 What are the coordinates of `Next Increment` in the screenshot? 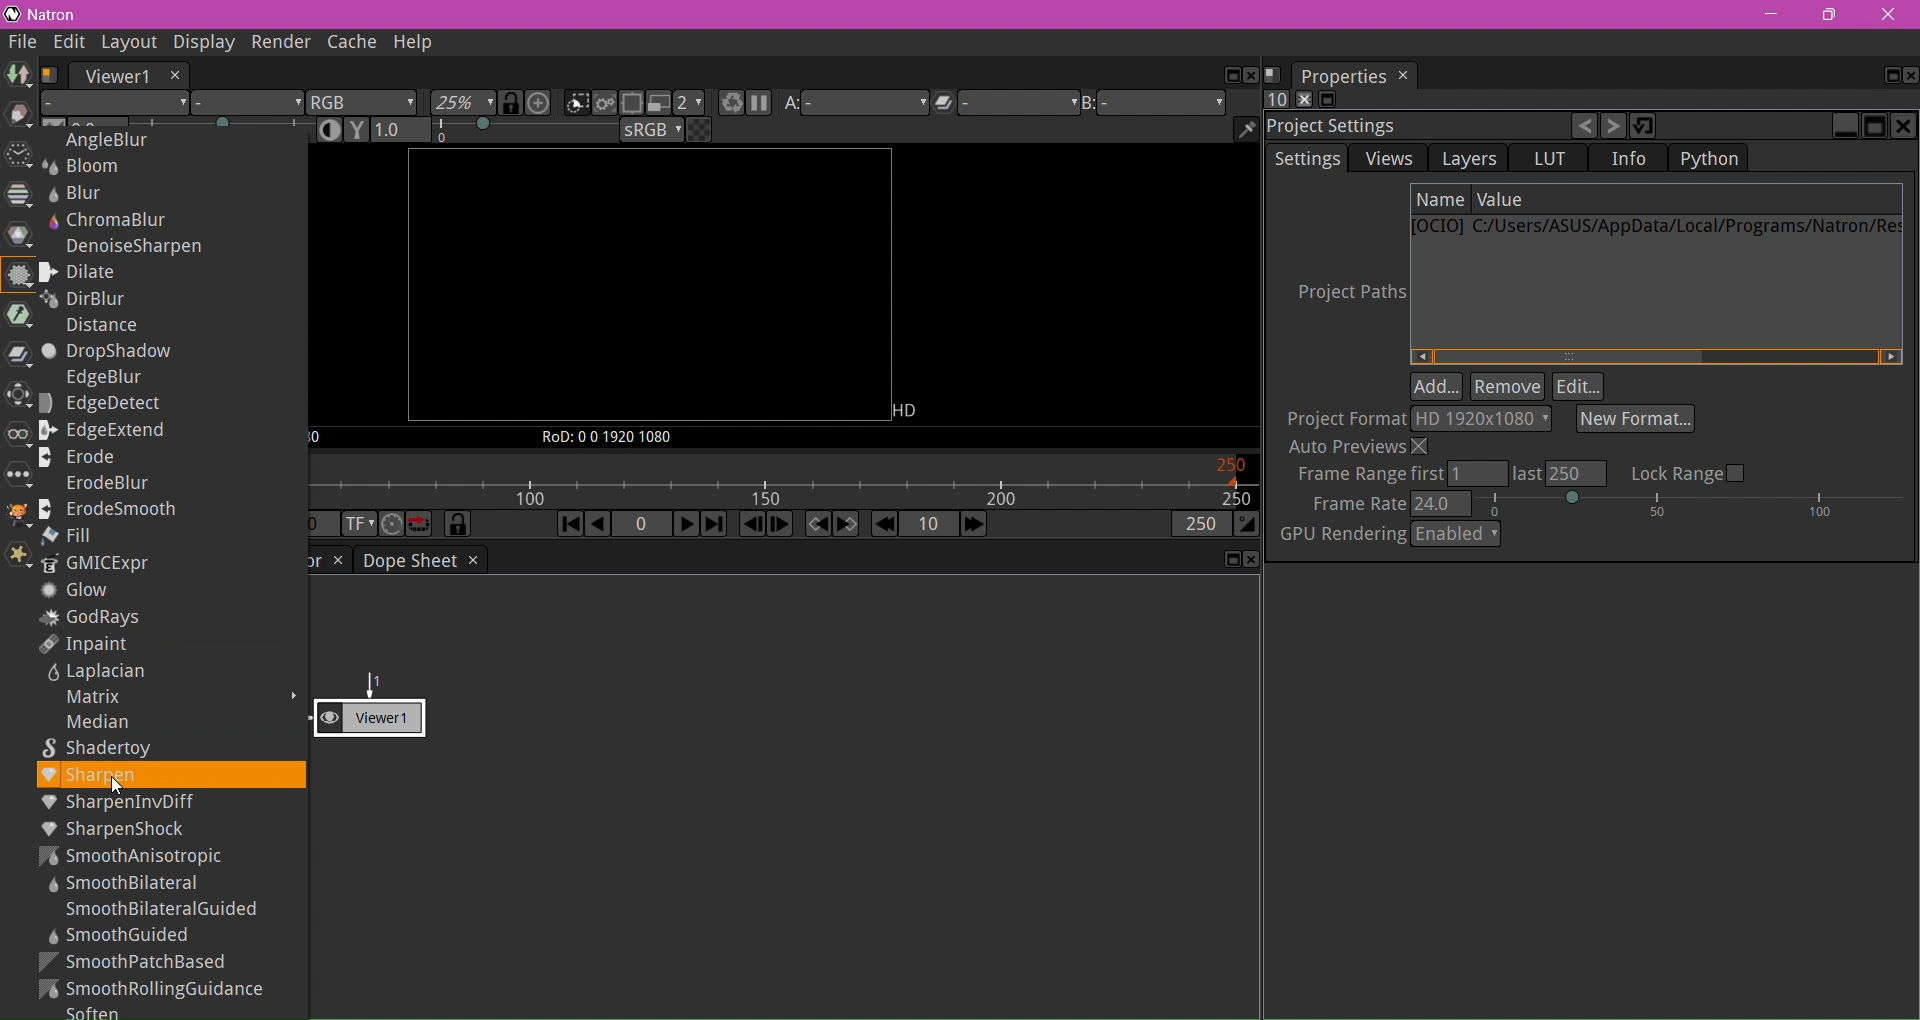 It's located at (973, 526).